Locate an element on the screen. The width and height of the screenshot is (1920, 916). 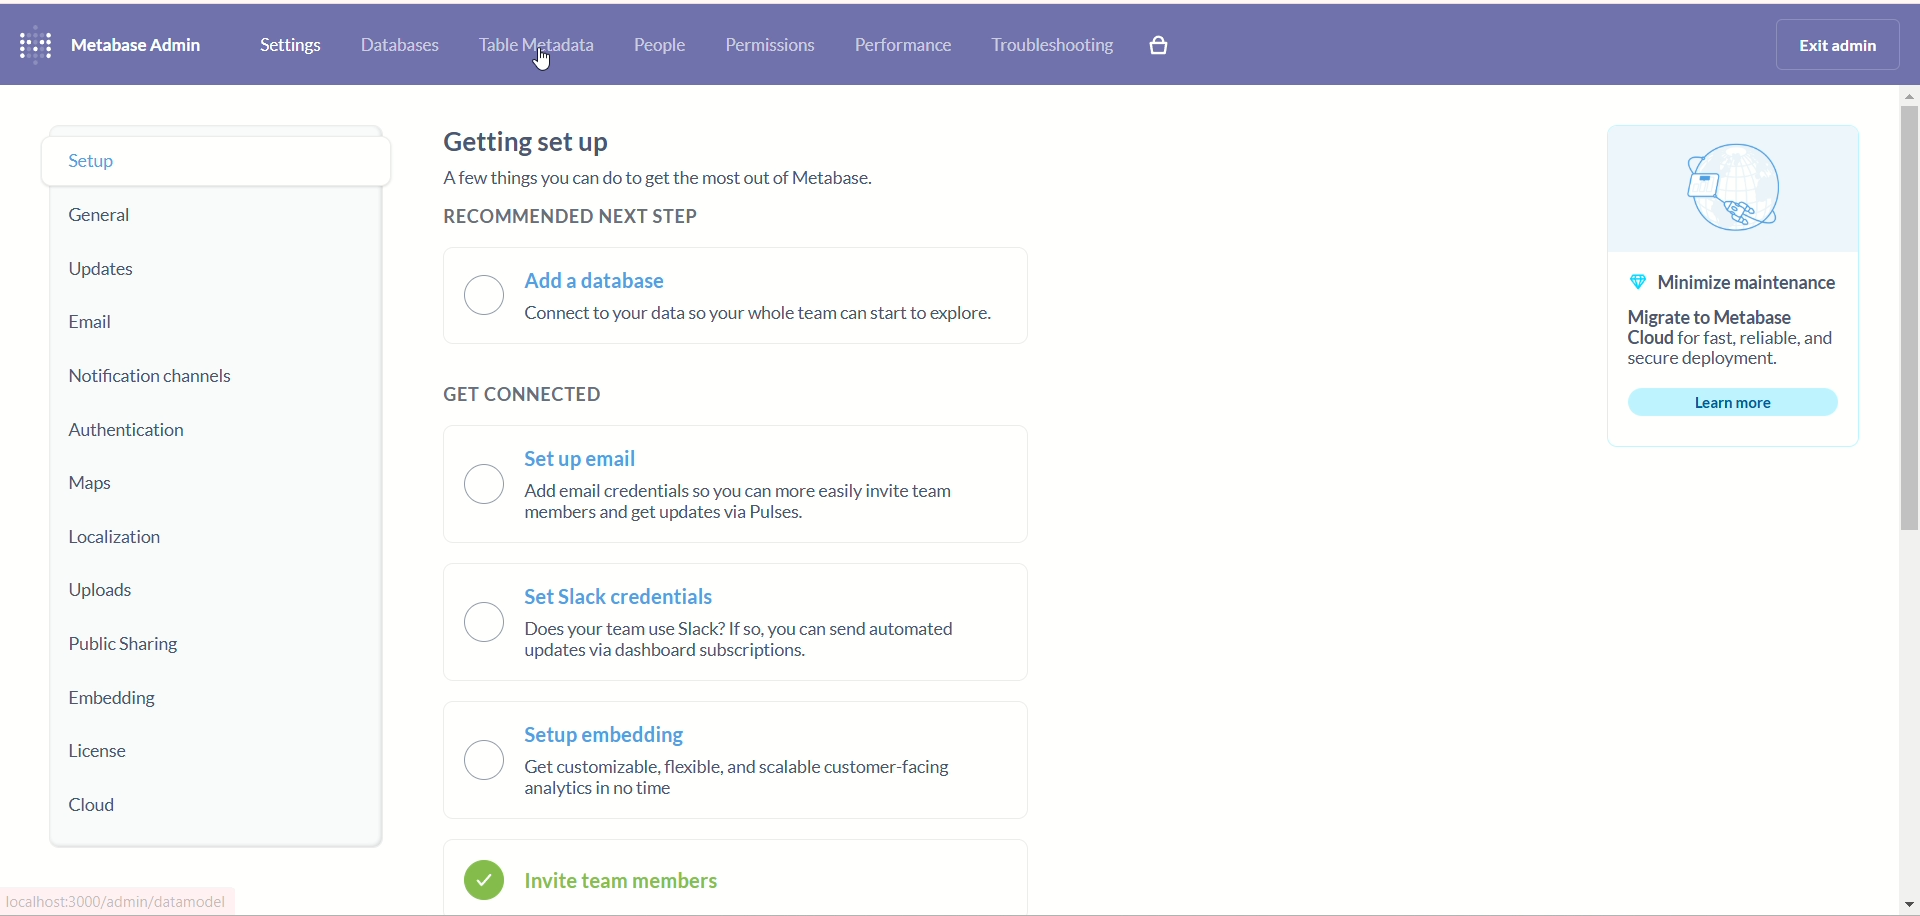
vertical scroll bar is located at coordinates (1908, 502).